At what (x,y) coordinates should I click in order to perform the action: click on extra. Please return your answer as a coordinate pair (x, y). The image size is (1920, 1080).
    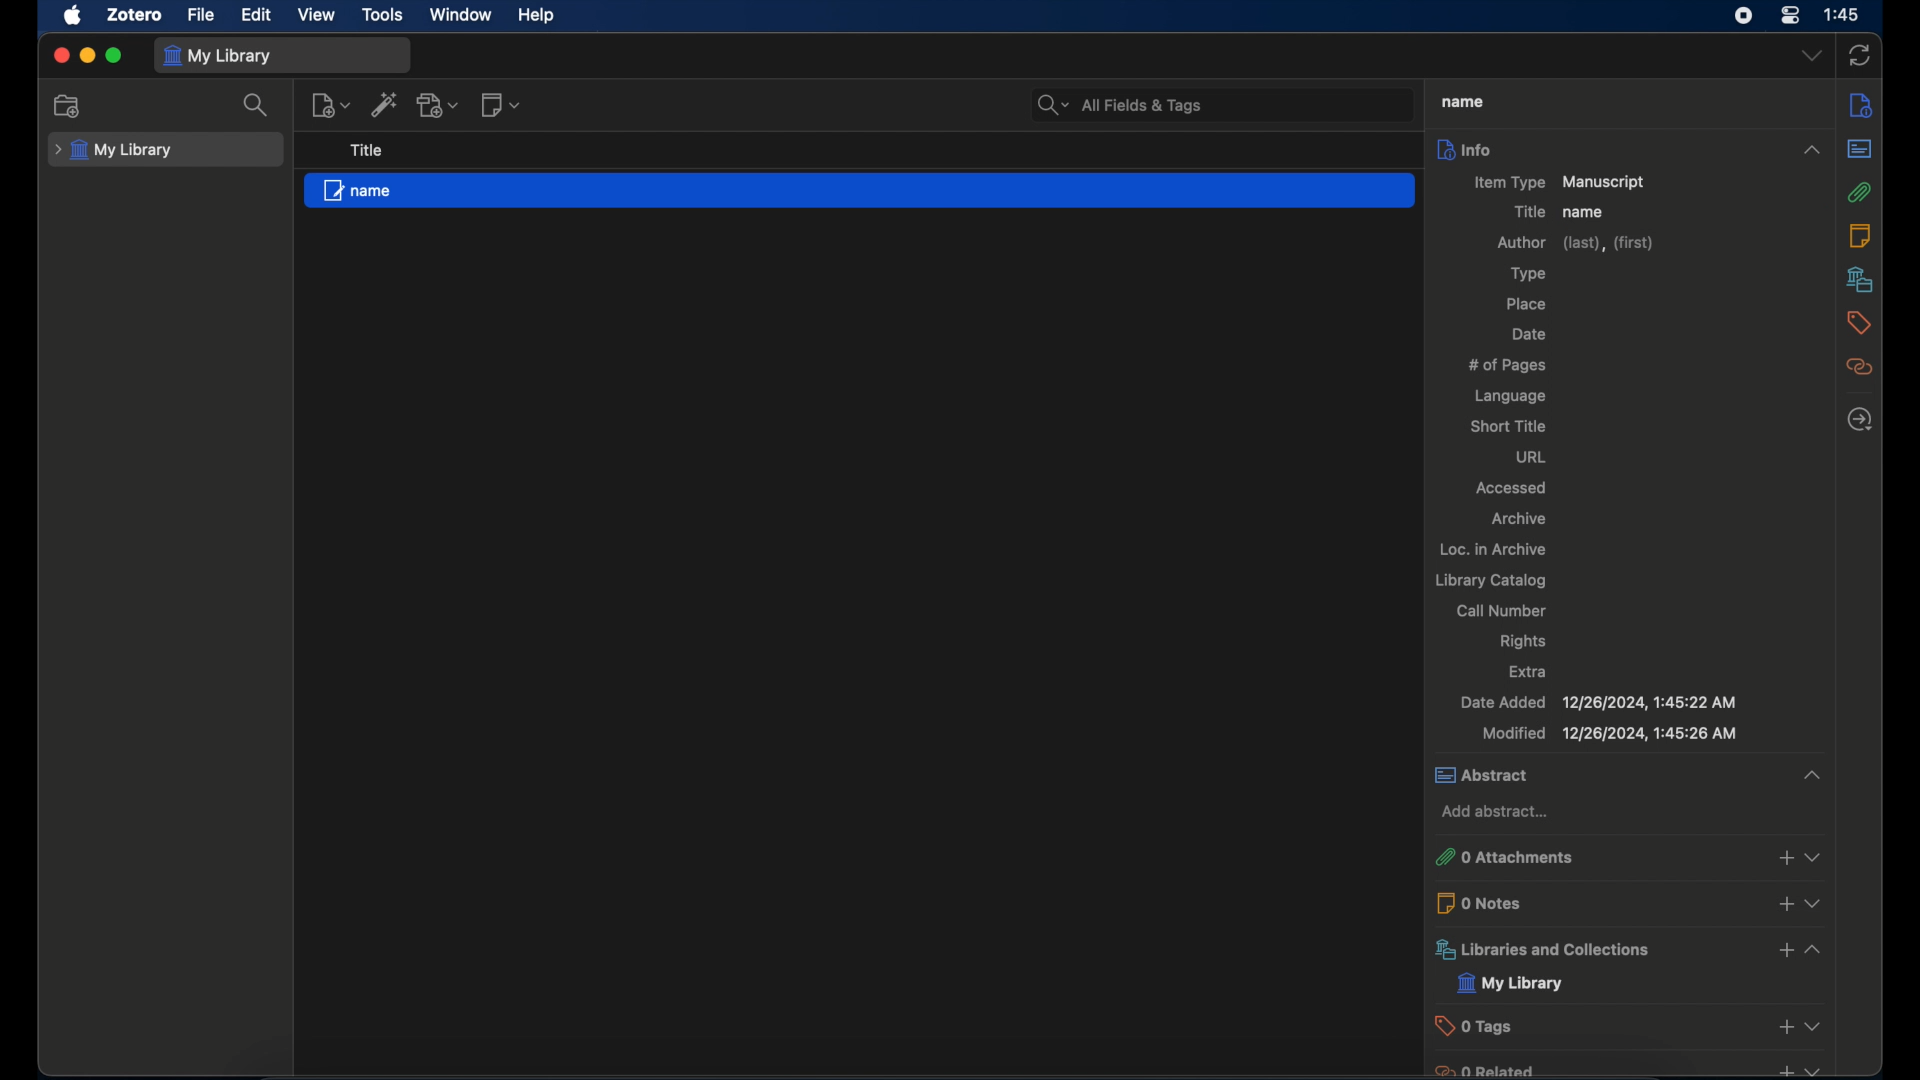
    Looking at the image, I should click on (1530, 671).